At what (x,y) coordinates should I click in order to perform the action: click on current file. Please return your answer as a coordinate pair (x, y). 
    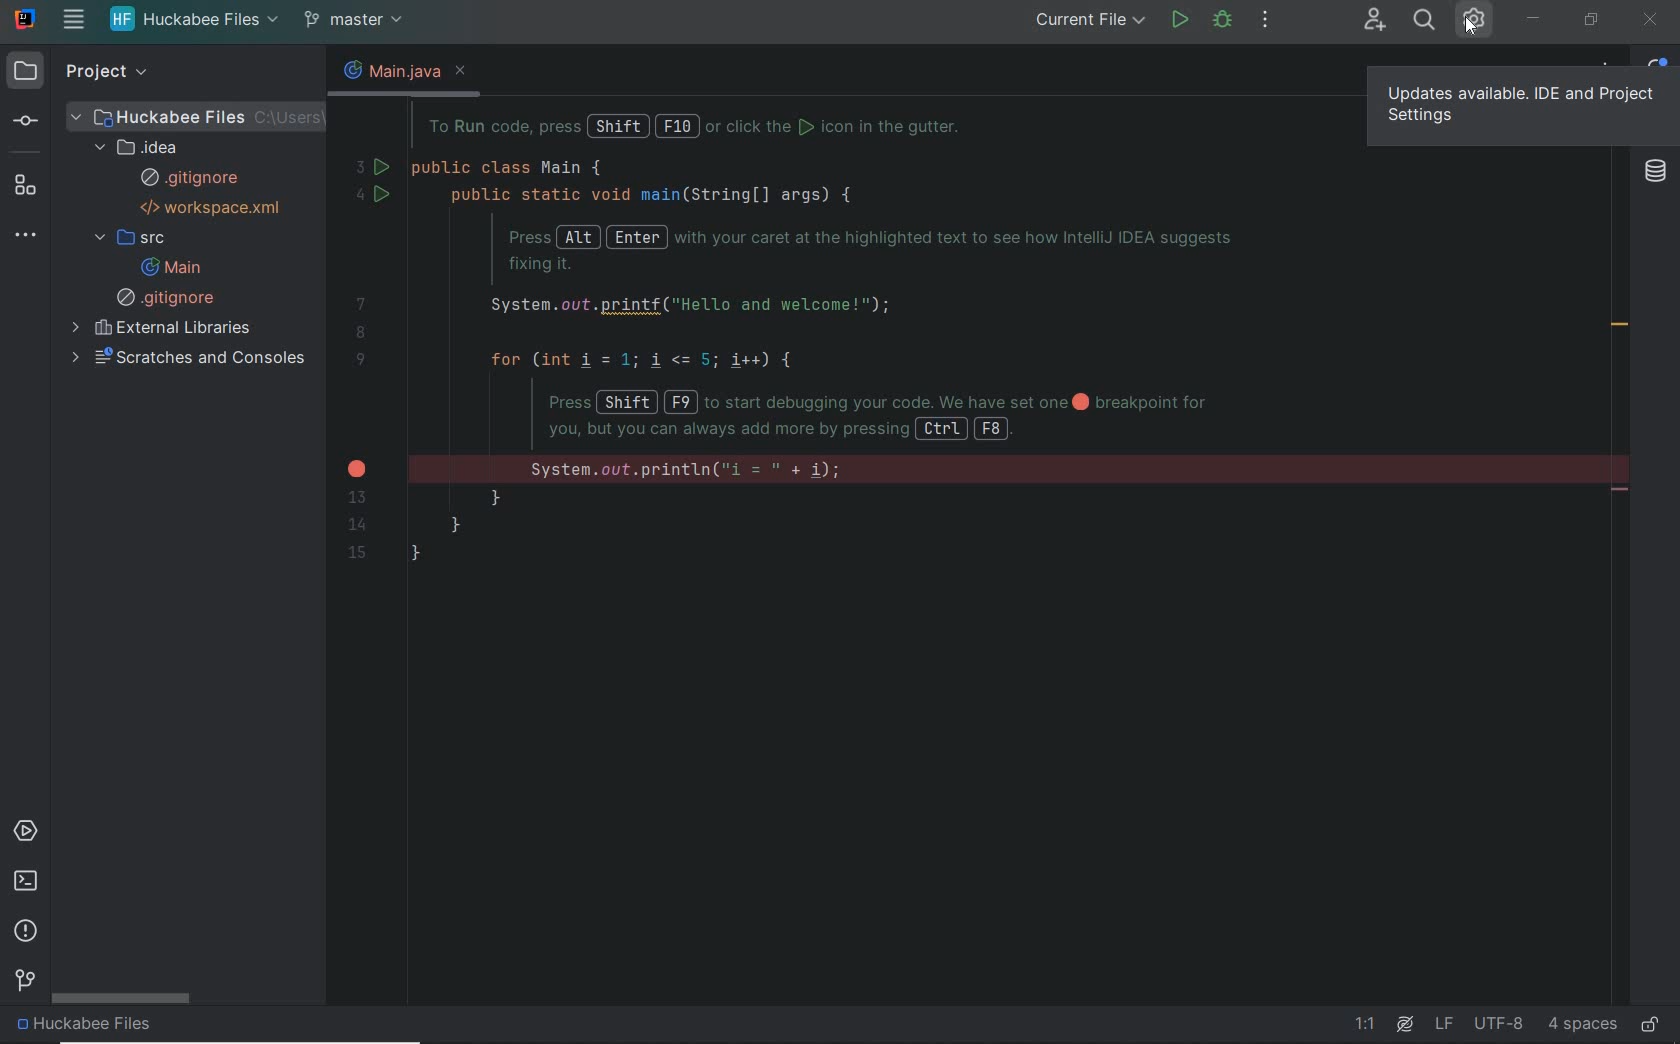
    Looking at the image, I should click on (1090, 21).